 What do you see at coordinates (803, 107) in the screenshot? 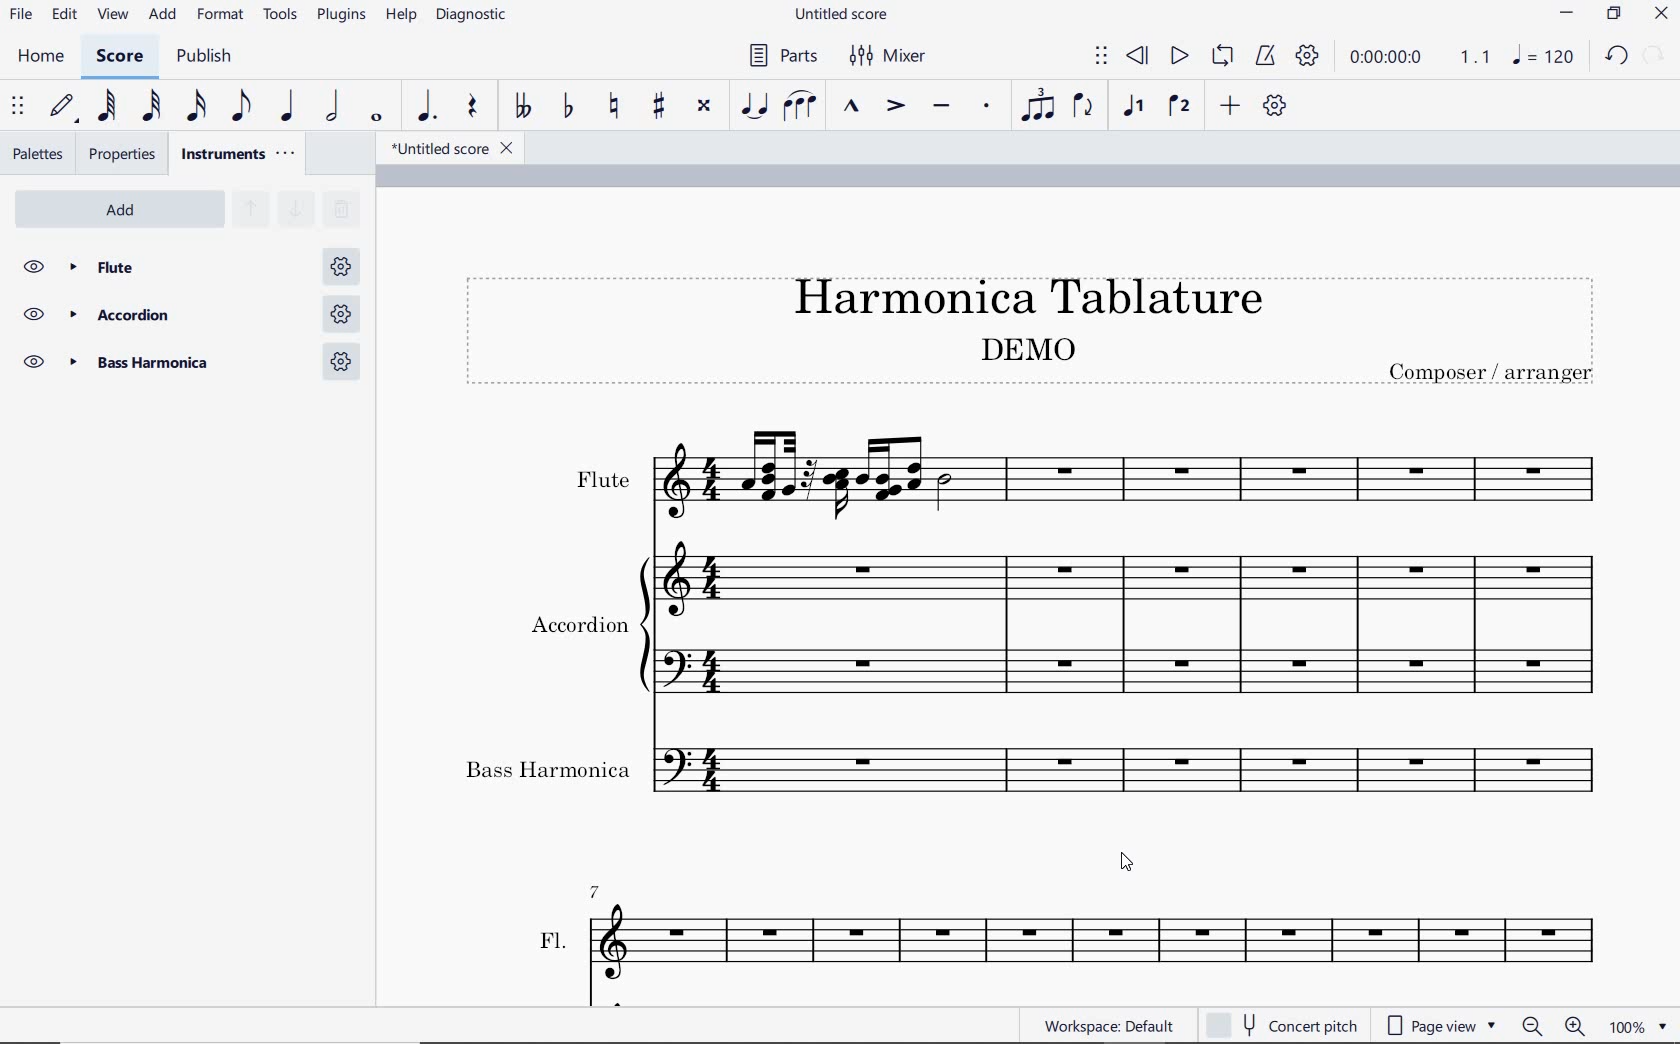
I see `slur` at bounding box center [803, 107].